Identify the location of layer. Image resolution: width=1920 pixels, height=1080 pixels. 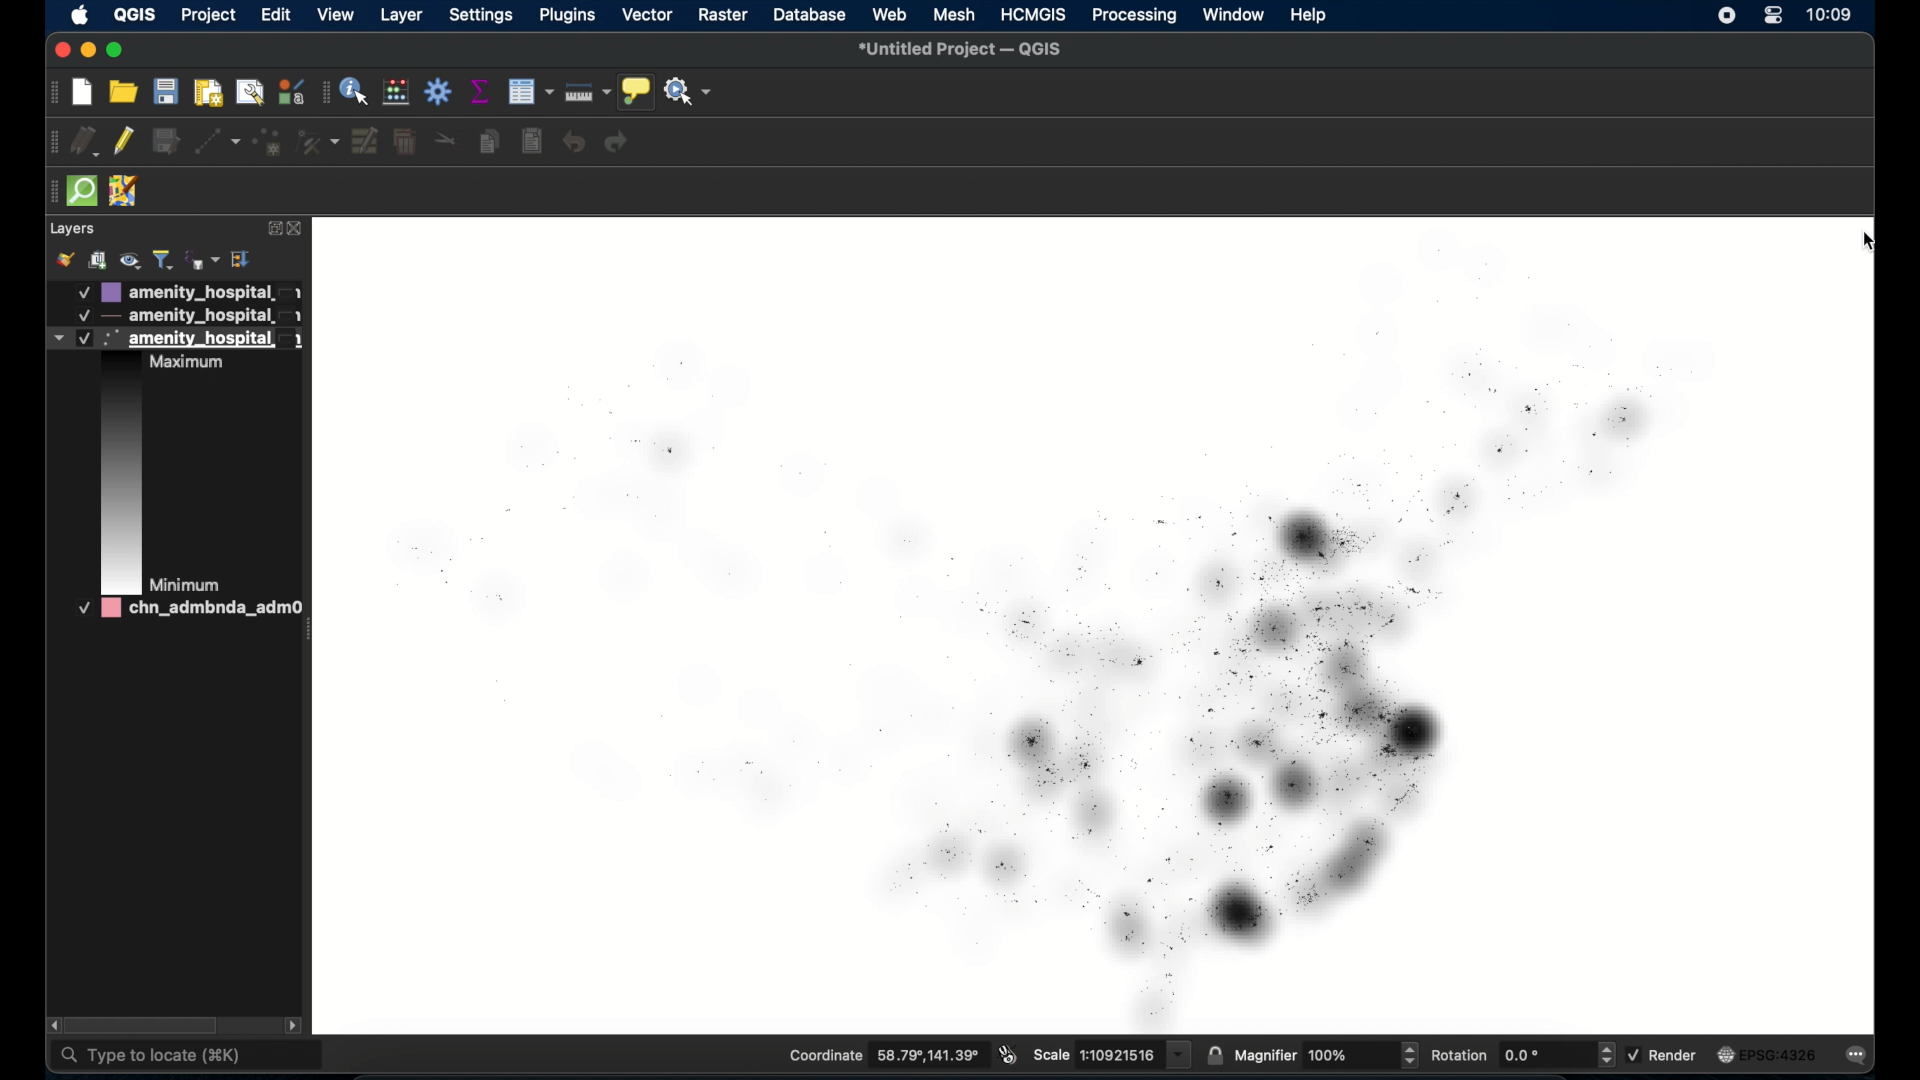
(399, 15).